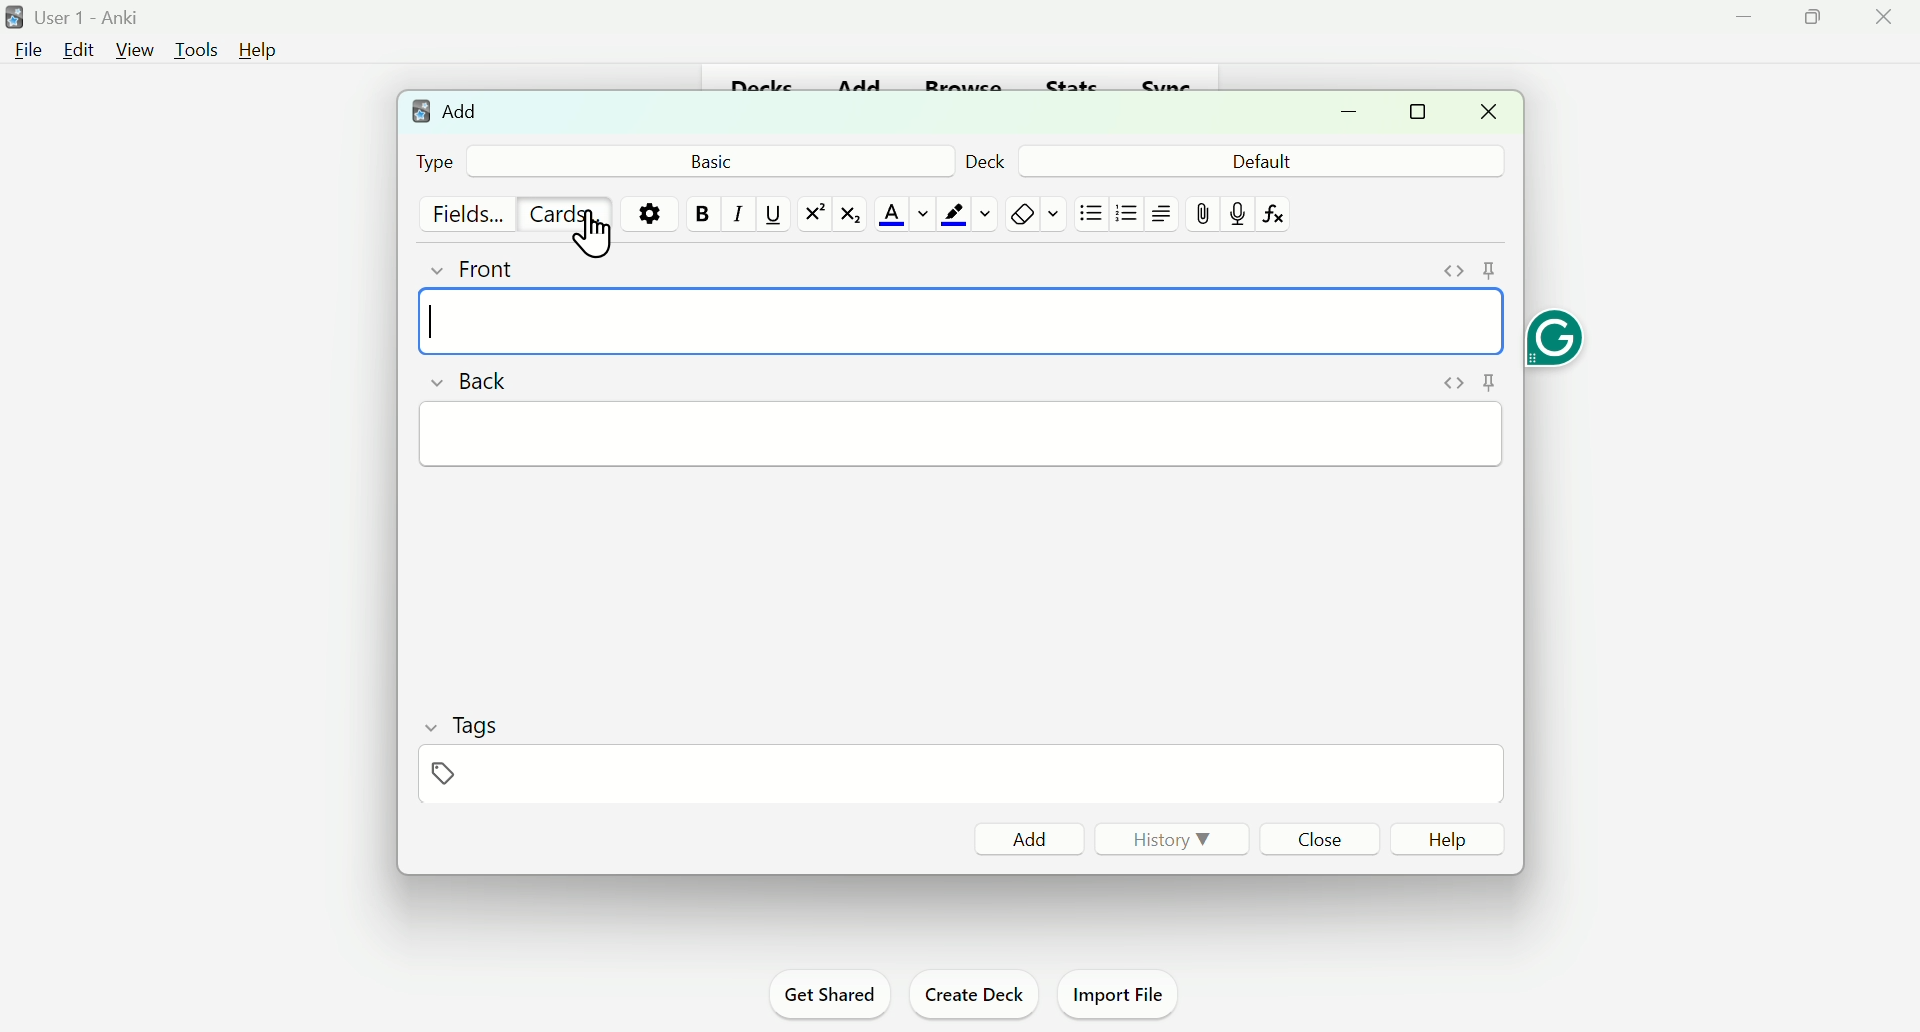 This screenshot has height=1032, width=1920. I want to click on Close, so click(1320, 839).